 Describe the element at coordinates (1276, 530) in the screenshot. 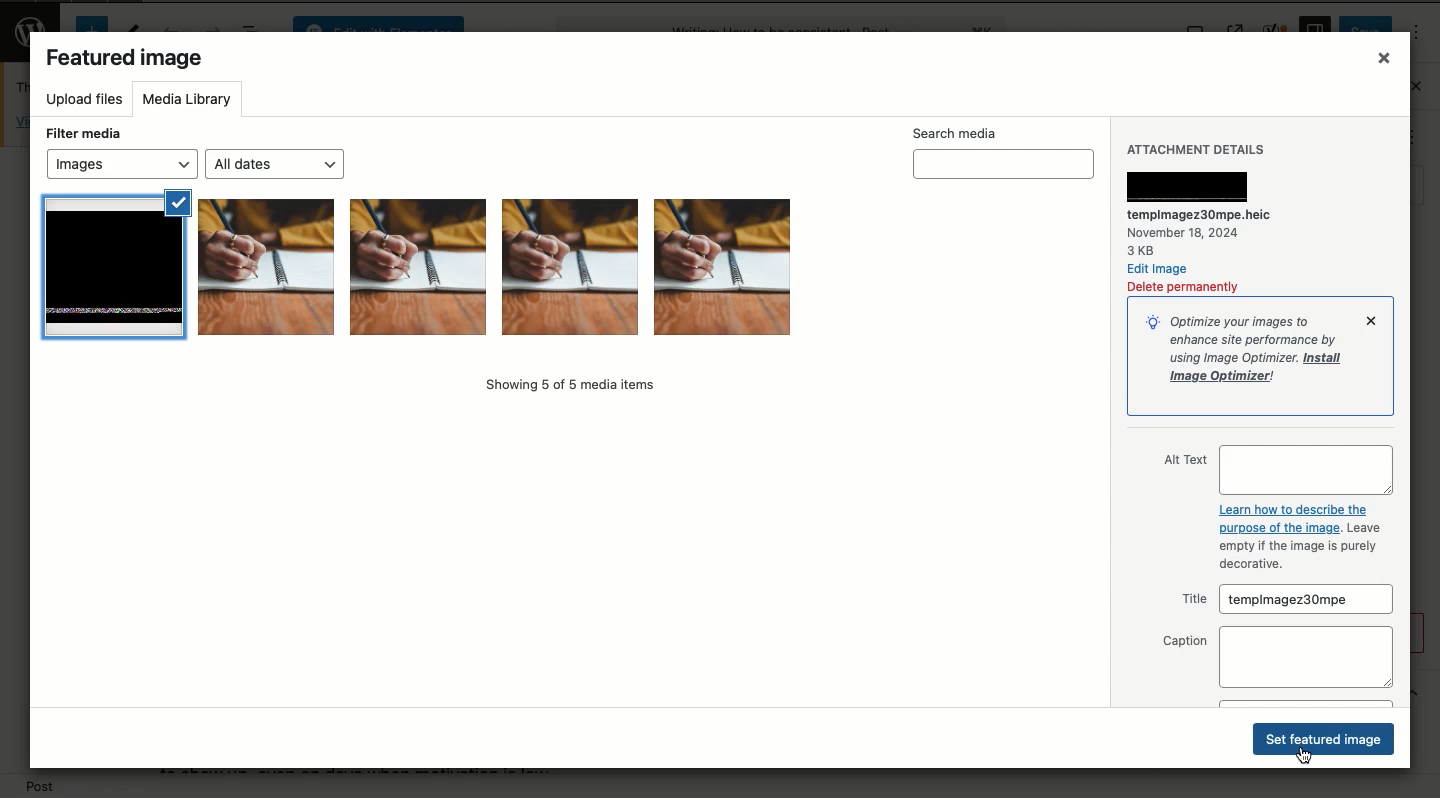

I see `purpose of the image.` at that location.